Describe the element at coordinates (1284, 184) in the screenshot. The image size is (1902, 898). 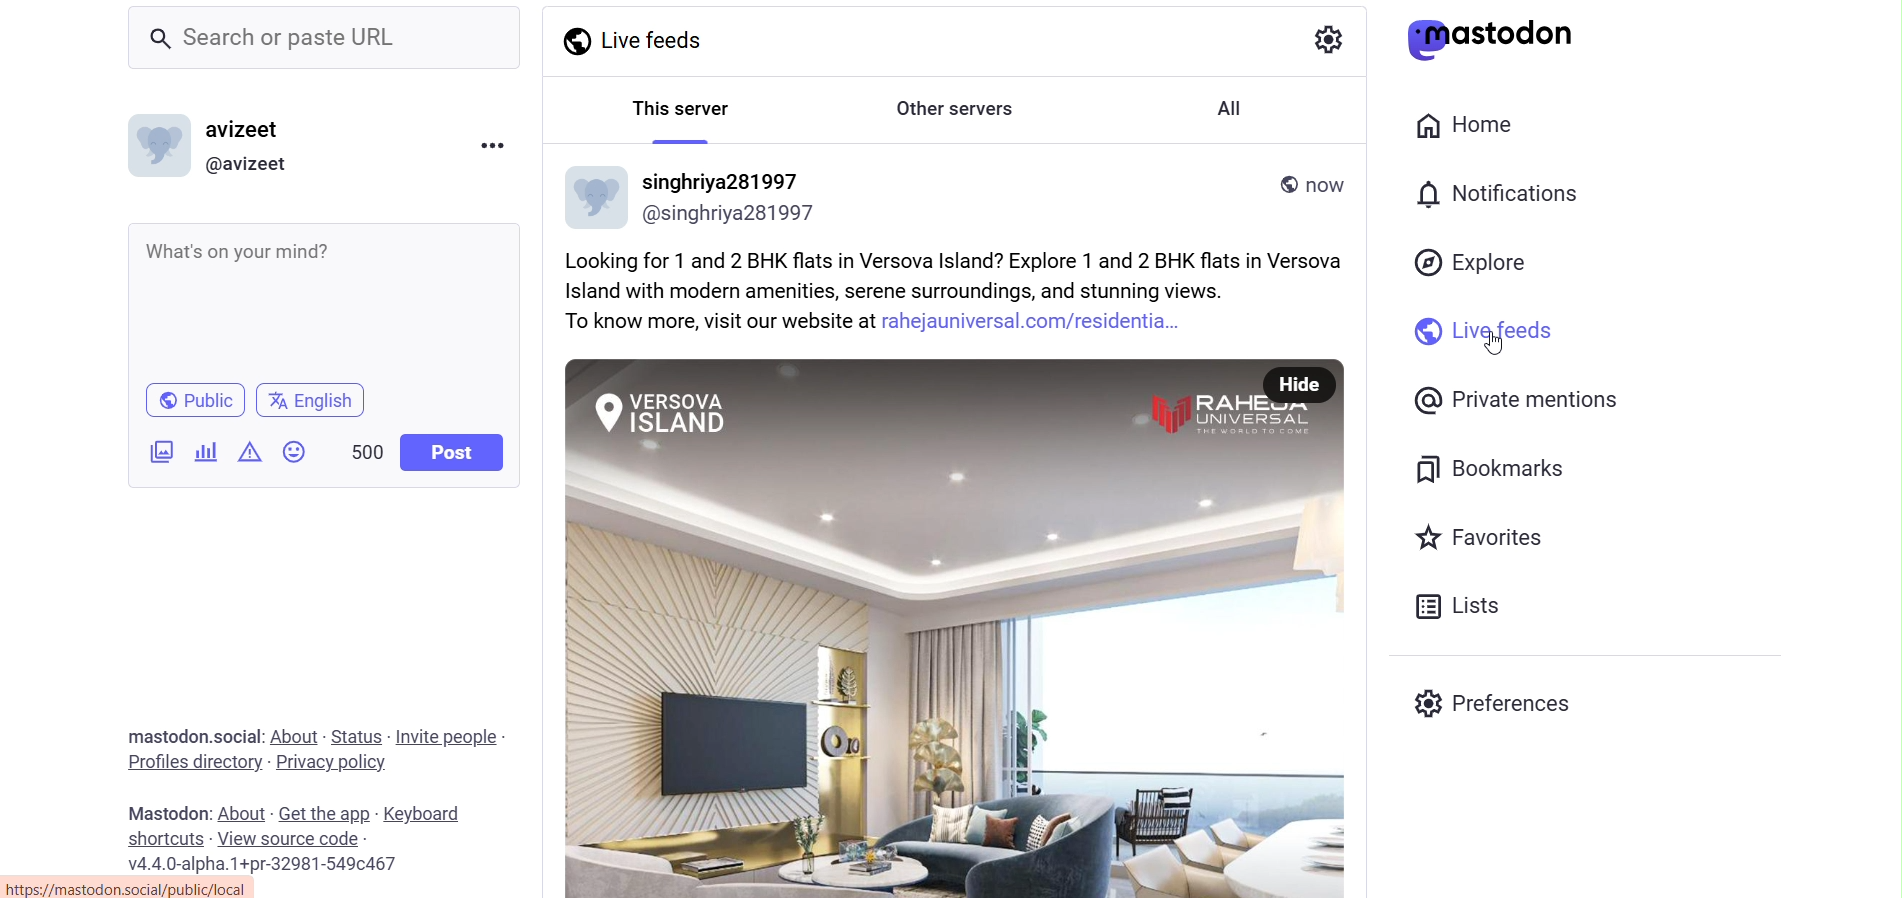
I see `Public Post` at that location.